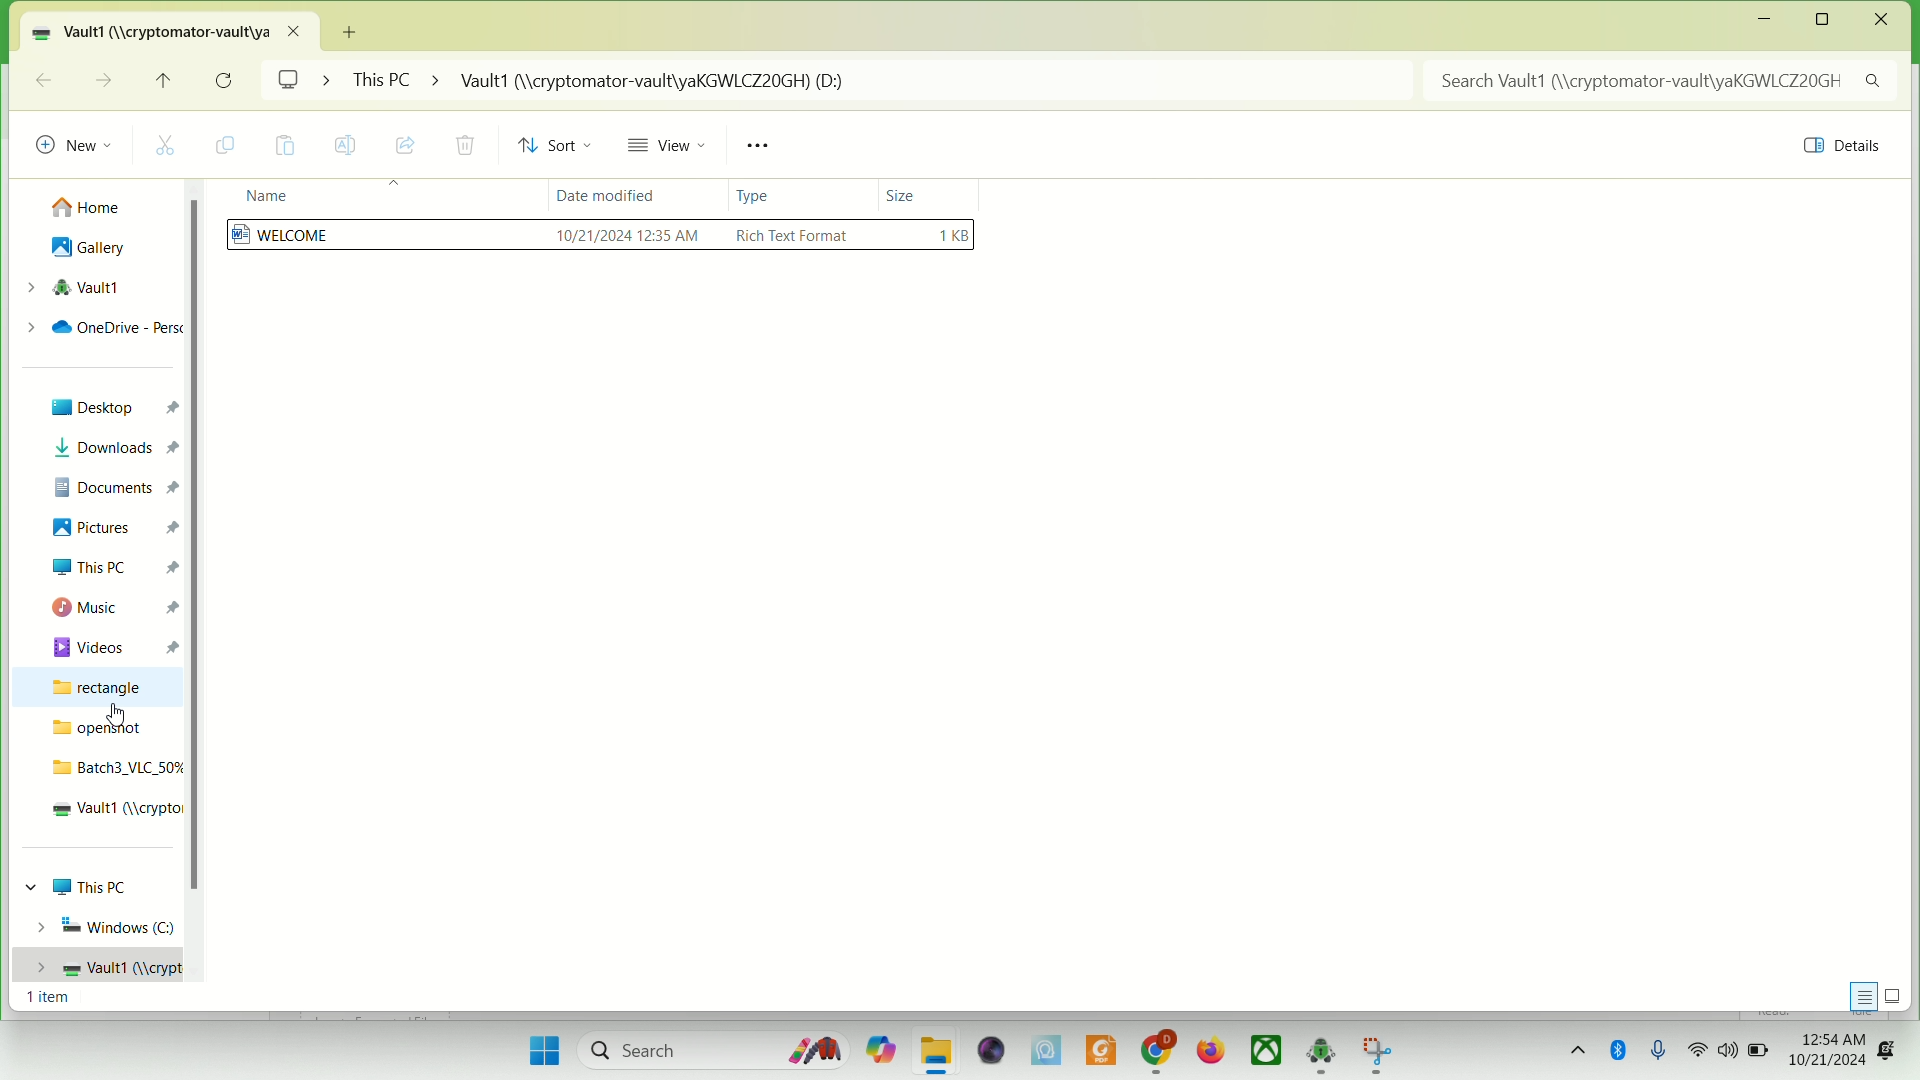 This screenshot has height=1080, width=1920. I want to click on refresh, so click(225, 81).